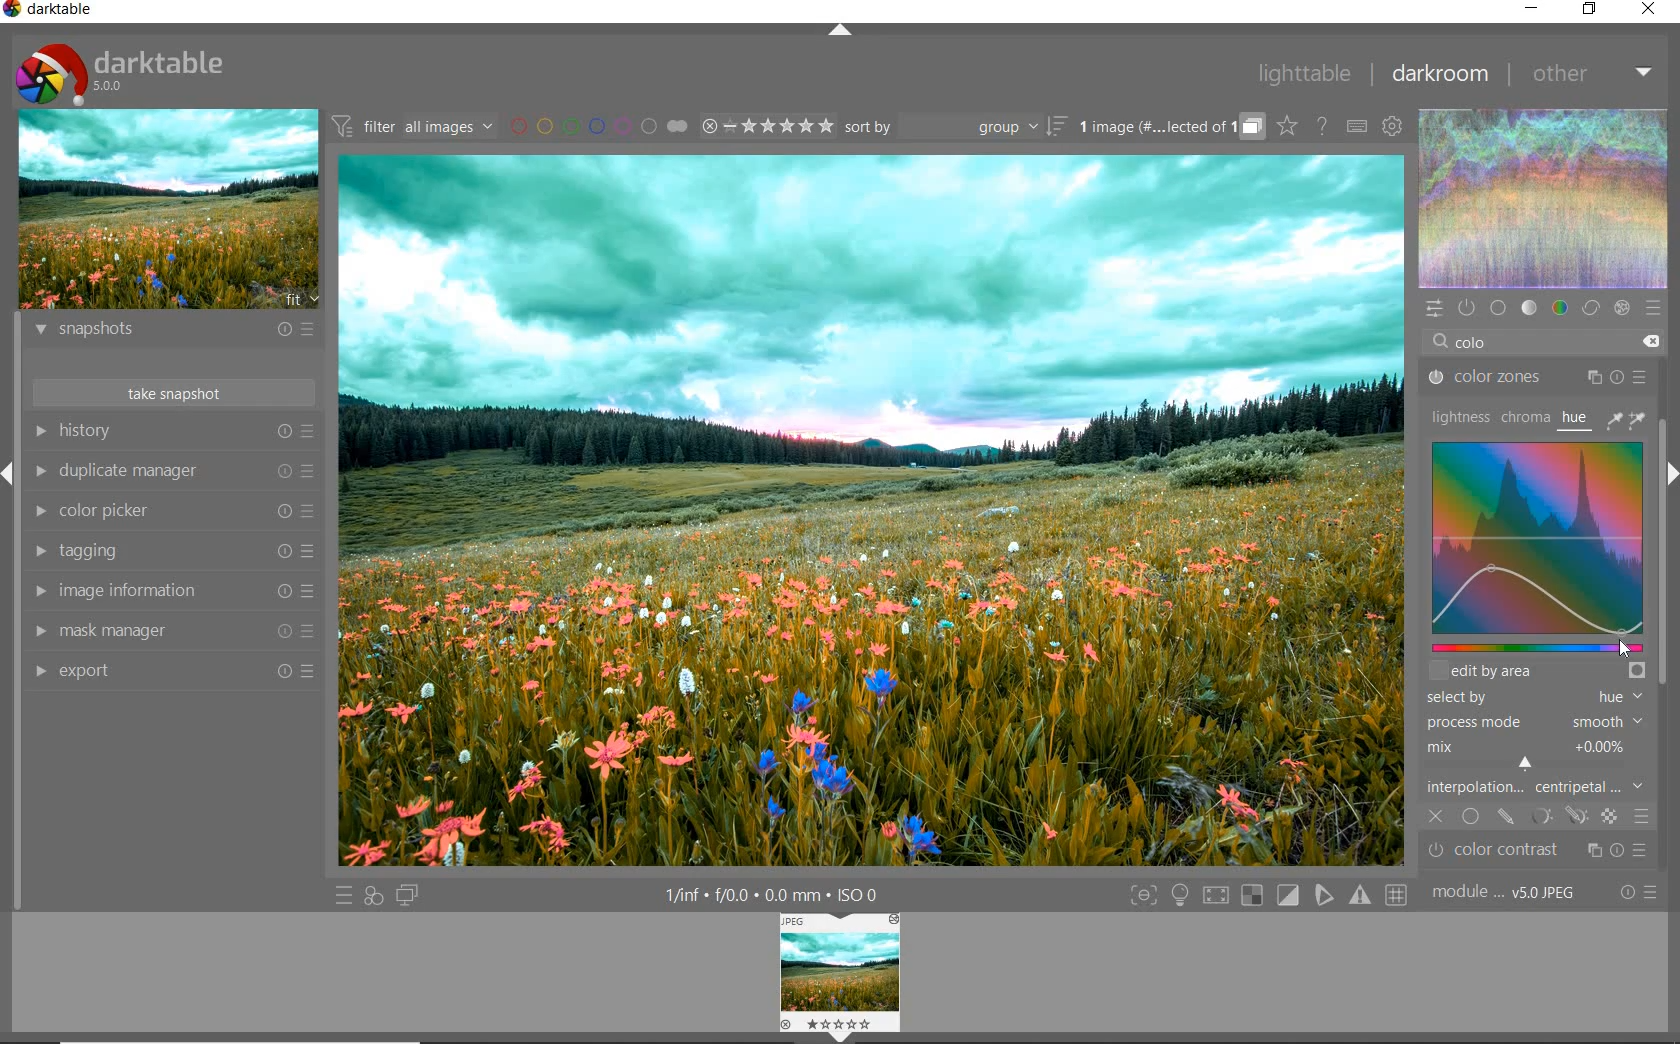 This screenshot has height=1044, width=1680. What do you see at coordinates (1323, 127) in the screenshot?
I see `enable online help` at bounding box center [1323, 127].